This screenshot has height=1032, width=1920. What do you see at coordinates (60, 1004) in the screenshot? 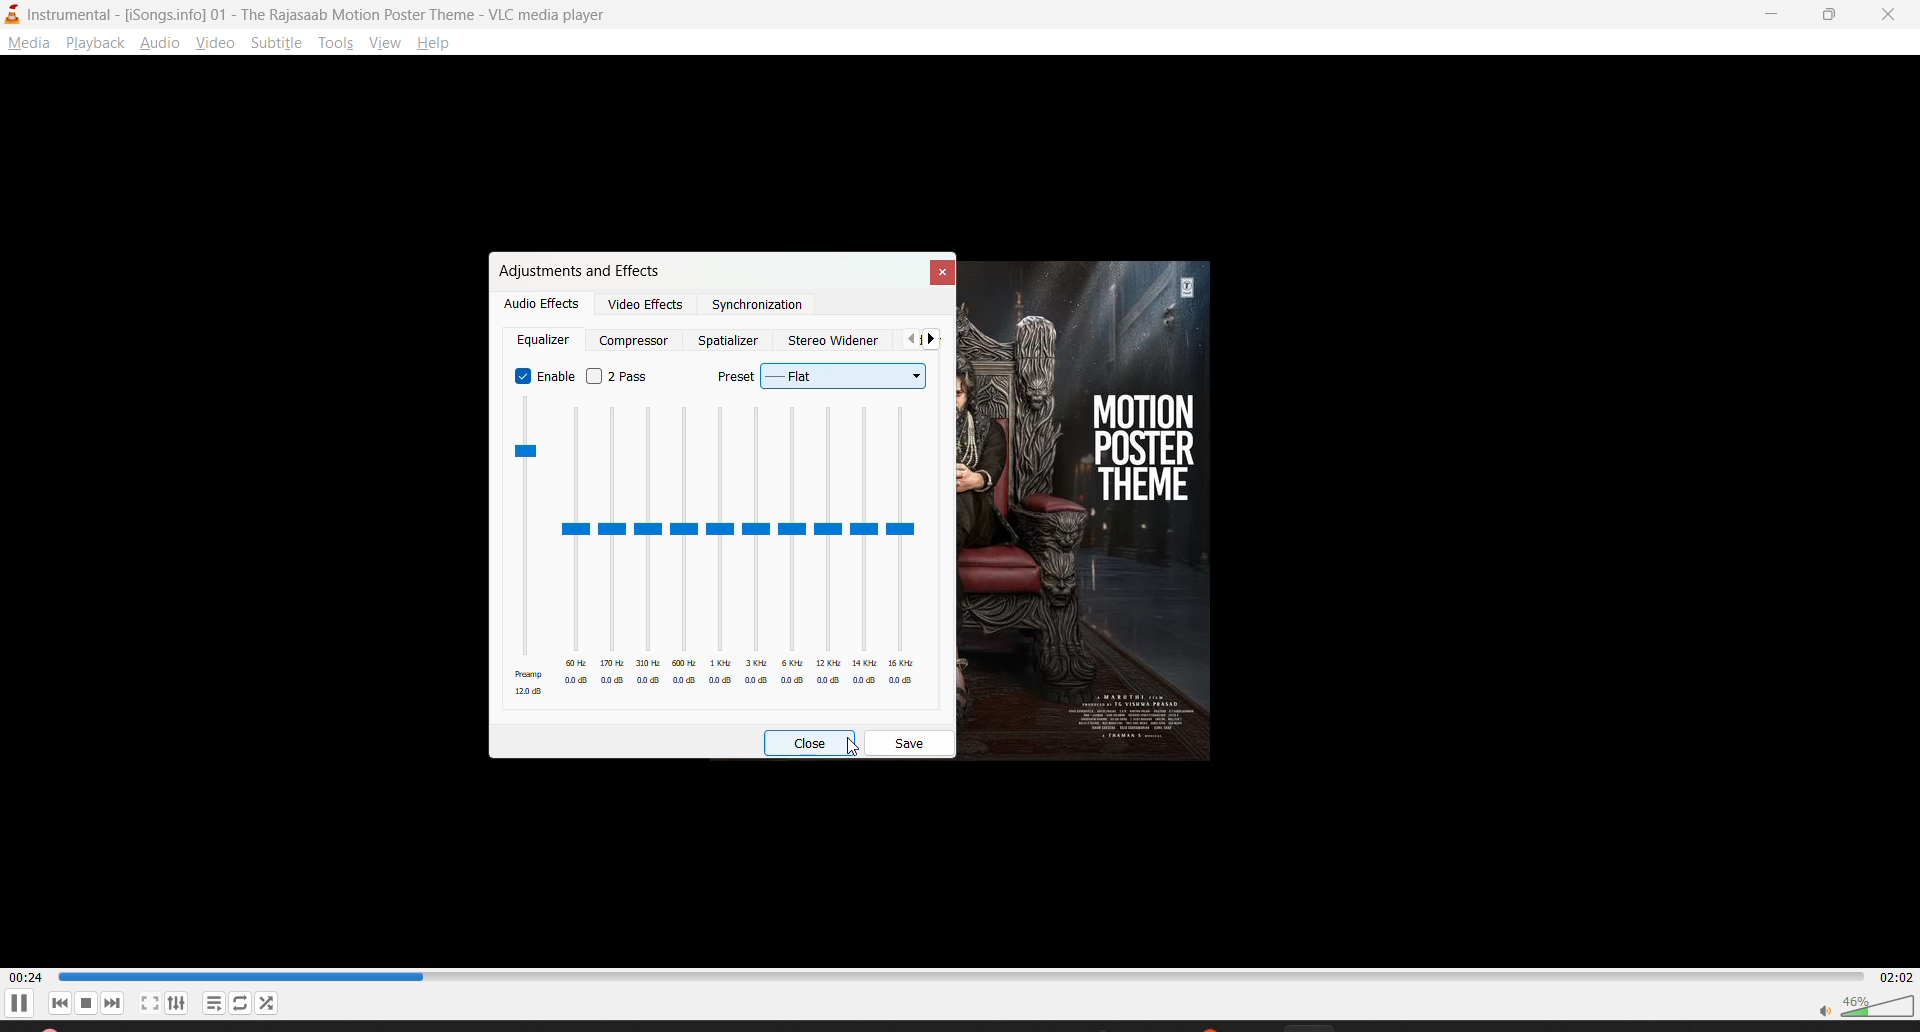
I see `previous` at bounding box center [60, 1004].